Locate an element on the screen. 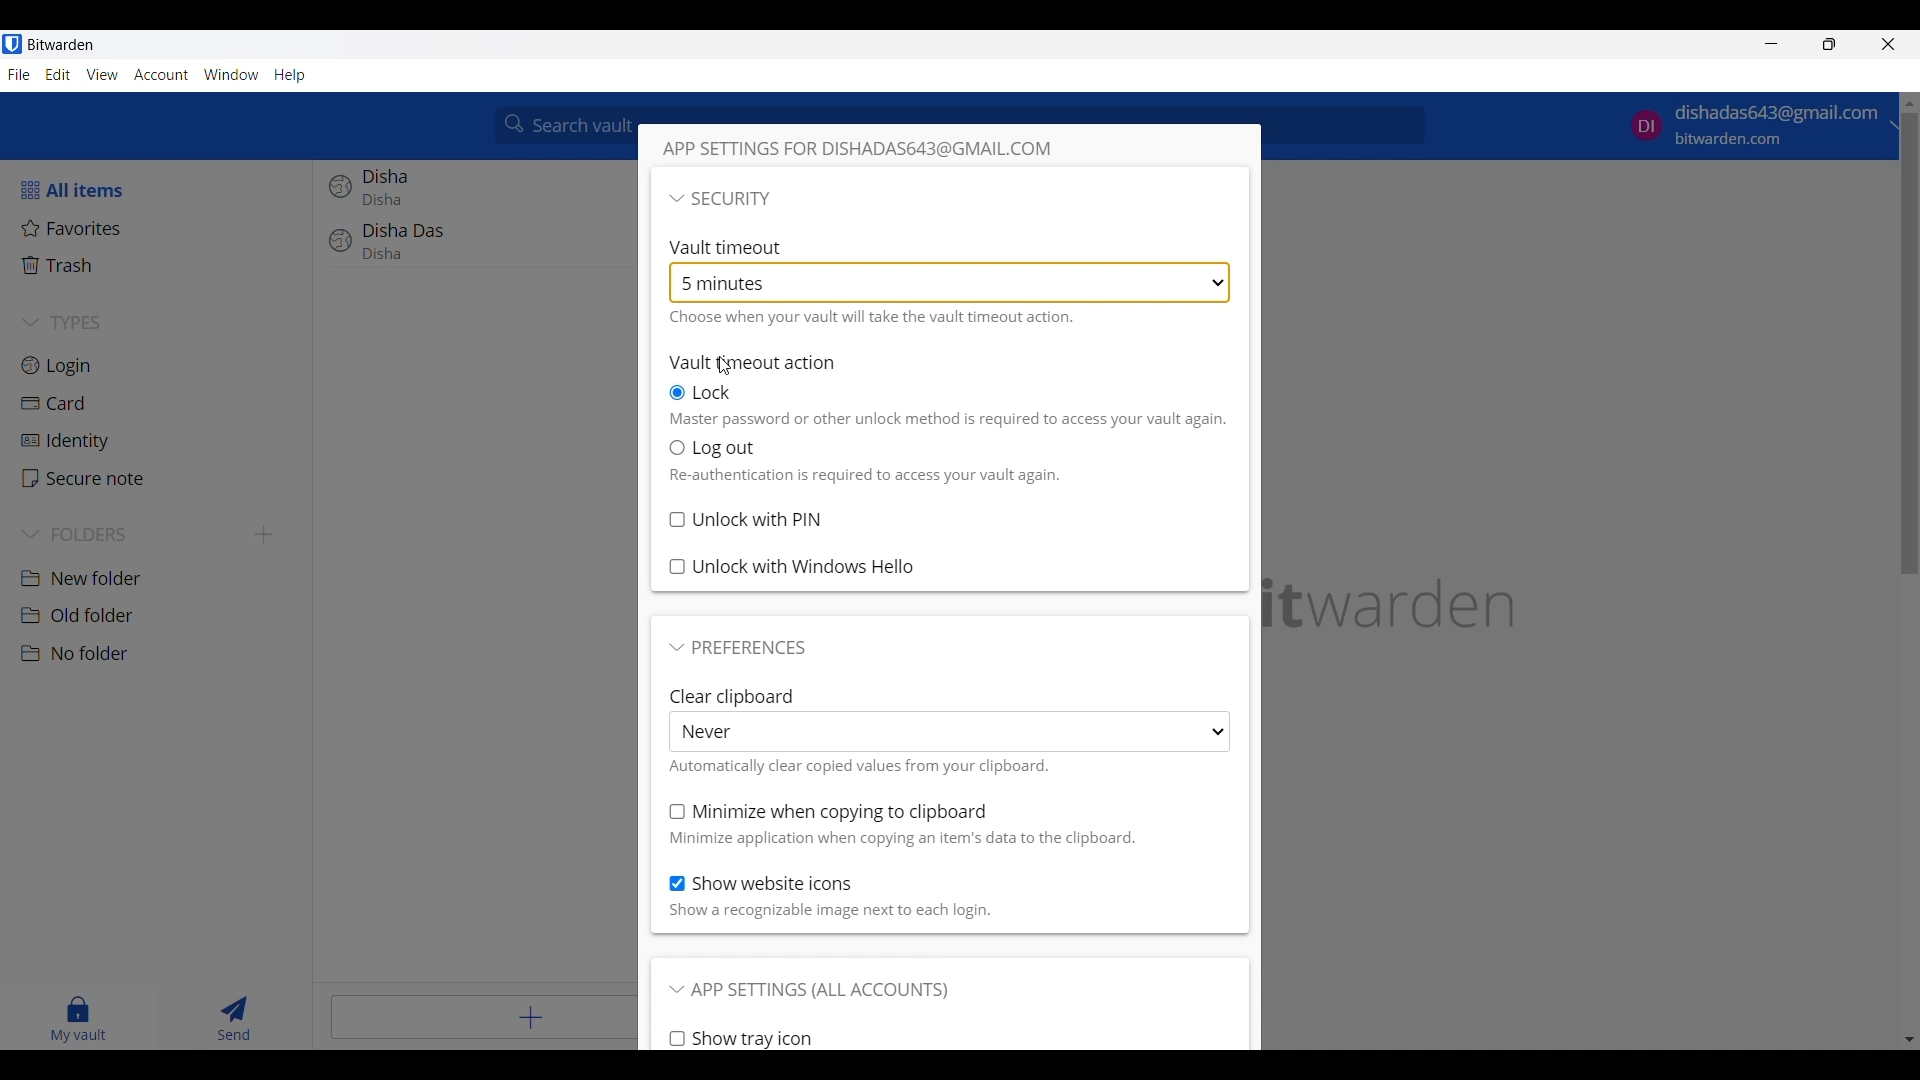 Image resolution: width=1920 pixels, height=1080 pixels. New folder is located at coordinates (160, 579).